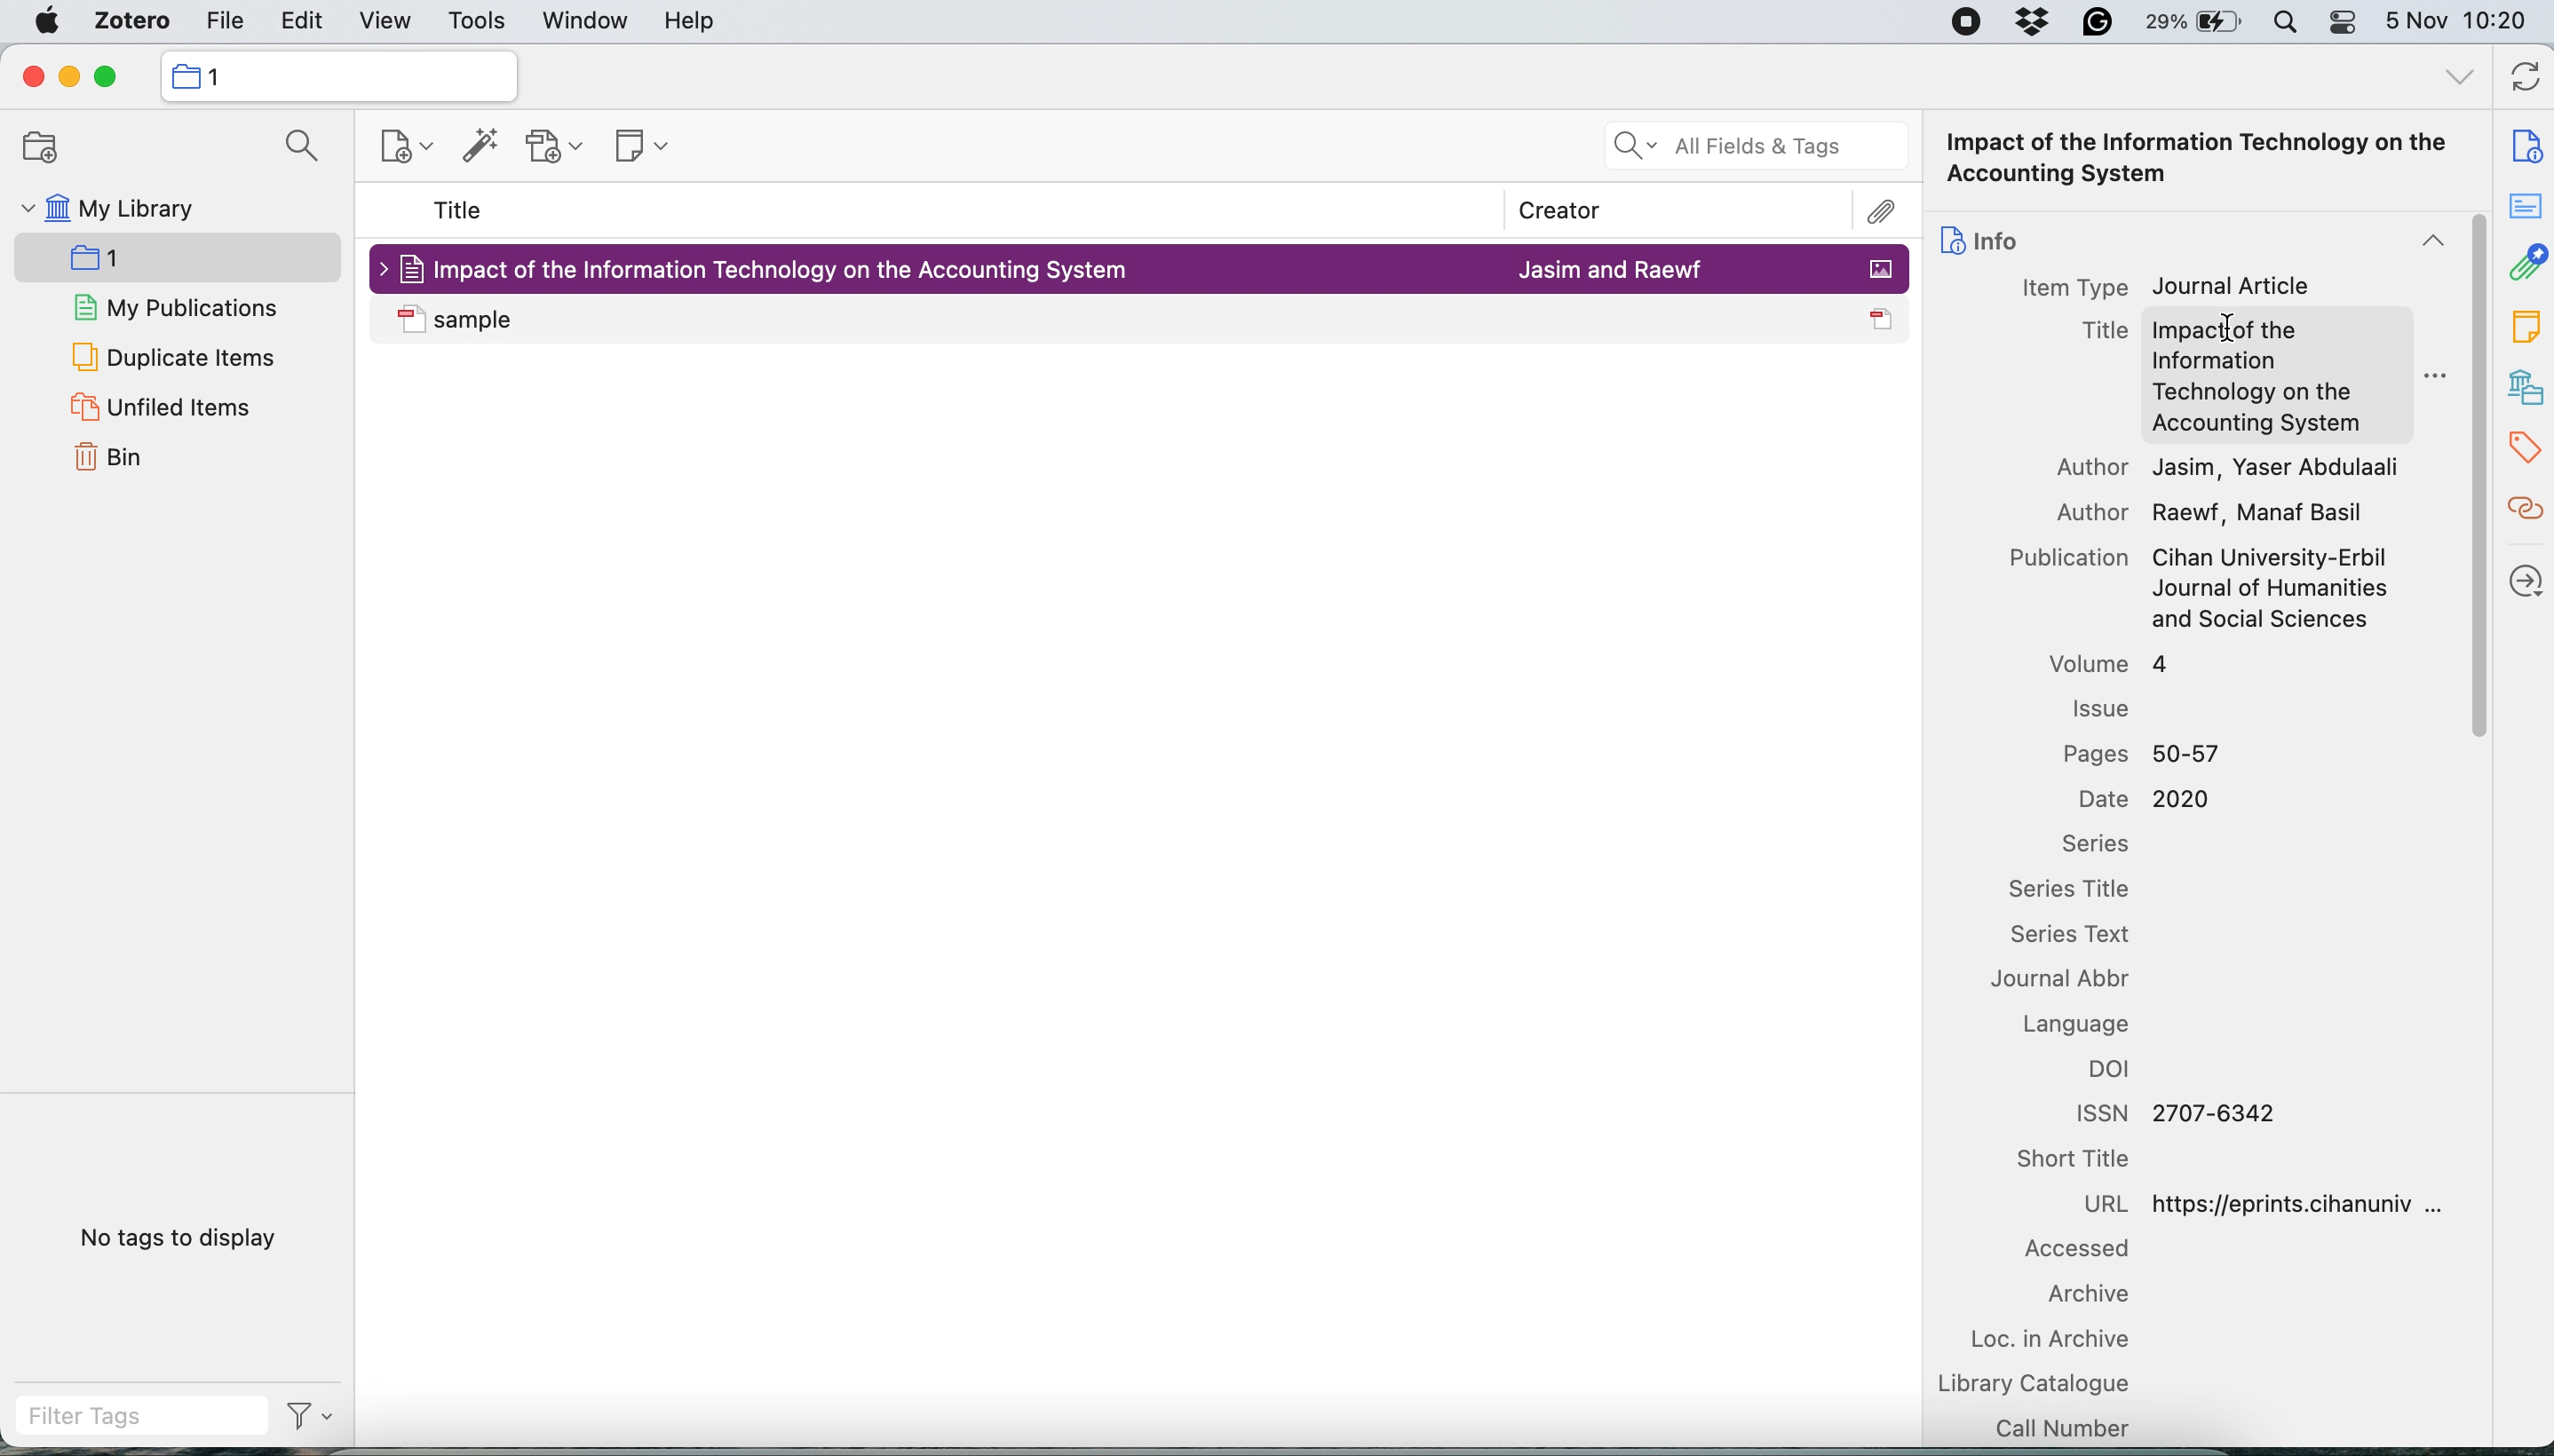 The width and height of the screenshot is (2554, 1456). What do you see at coordinates (2101, 708) in the screenshot?
I see `issue` at bounding box center [2101, 708].